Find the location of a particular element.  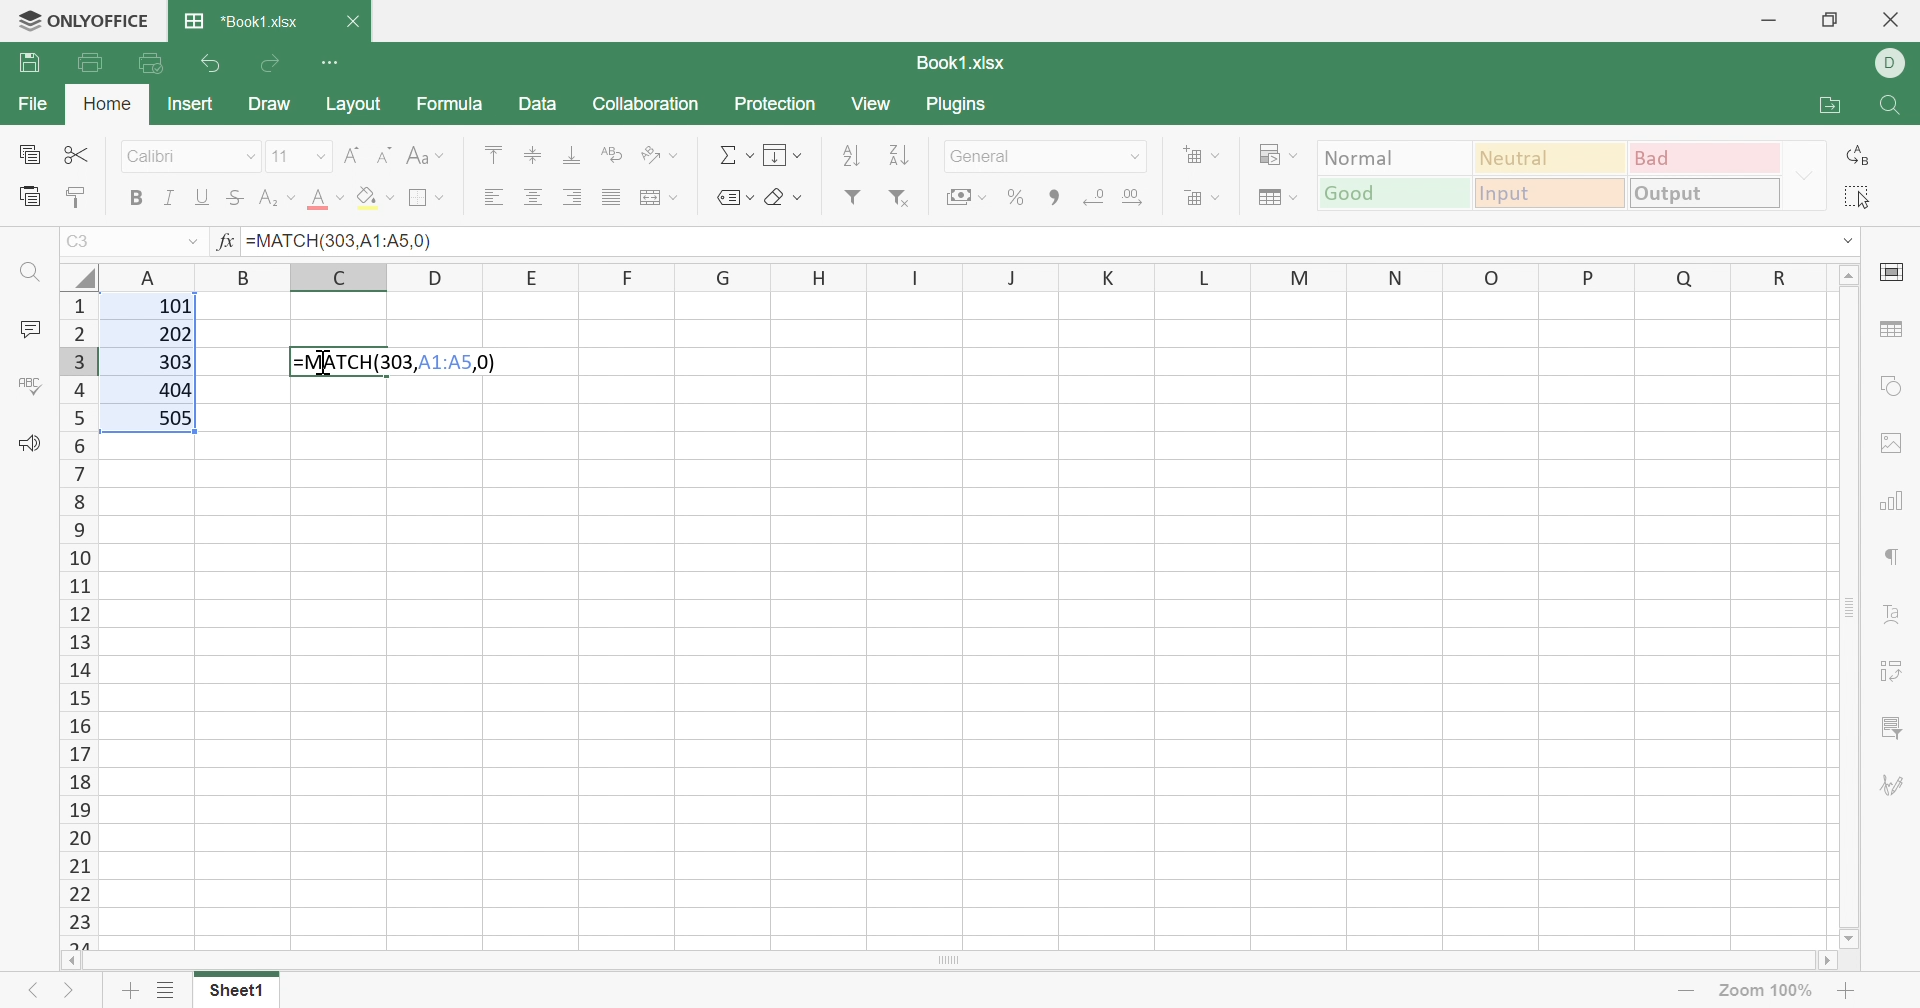

Fill is located at coordinates (783, 156).